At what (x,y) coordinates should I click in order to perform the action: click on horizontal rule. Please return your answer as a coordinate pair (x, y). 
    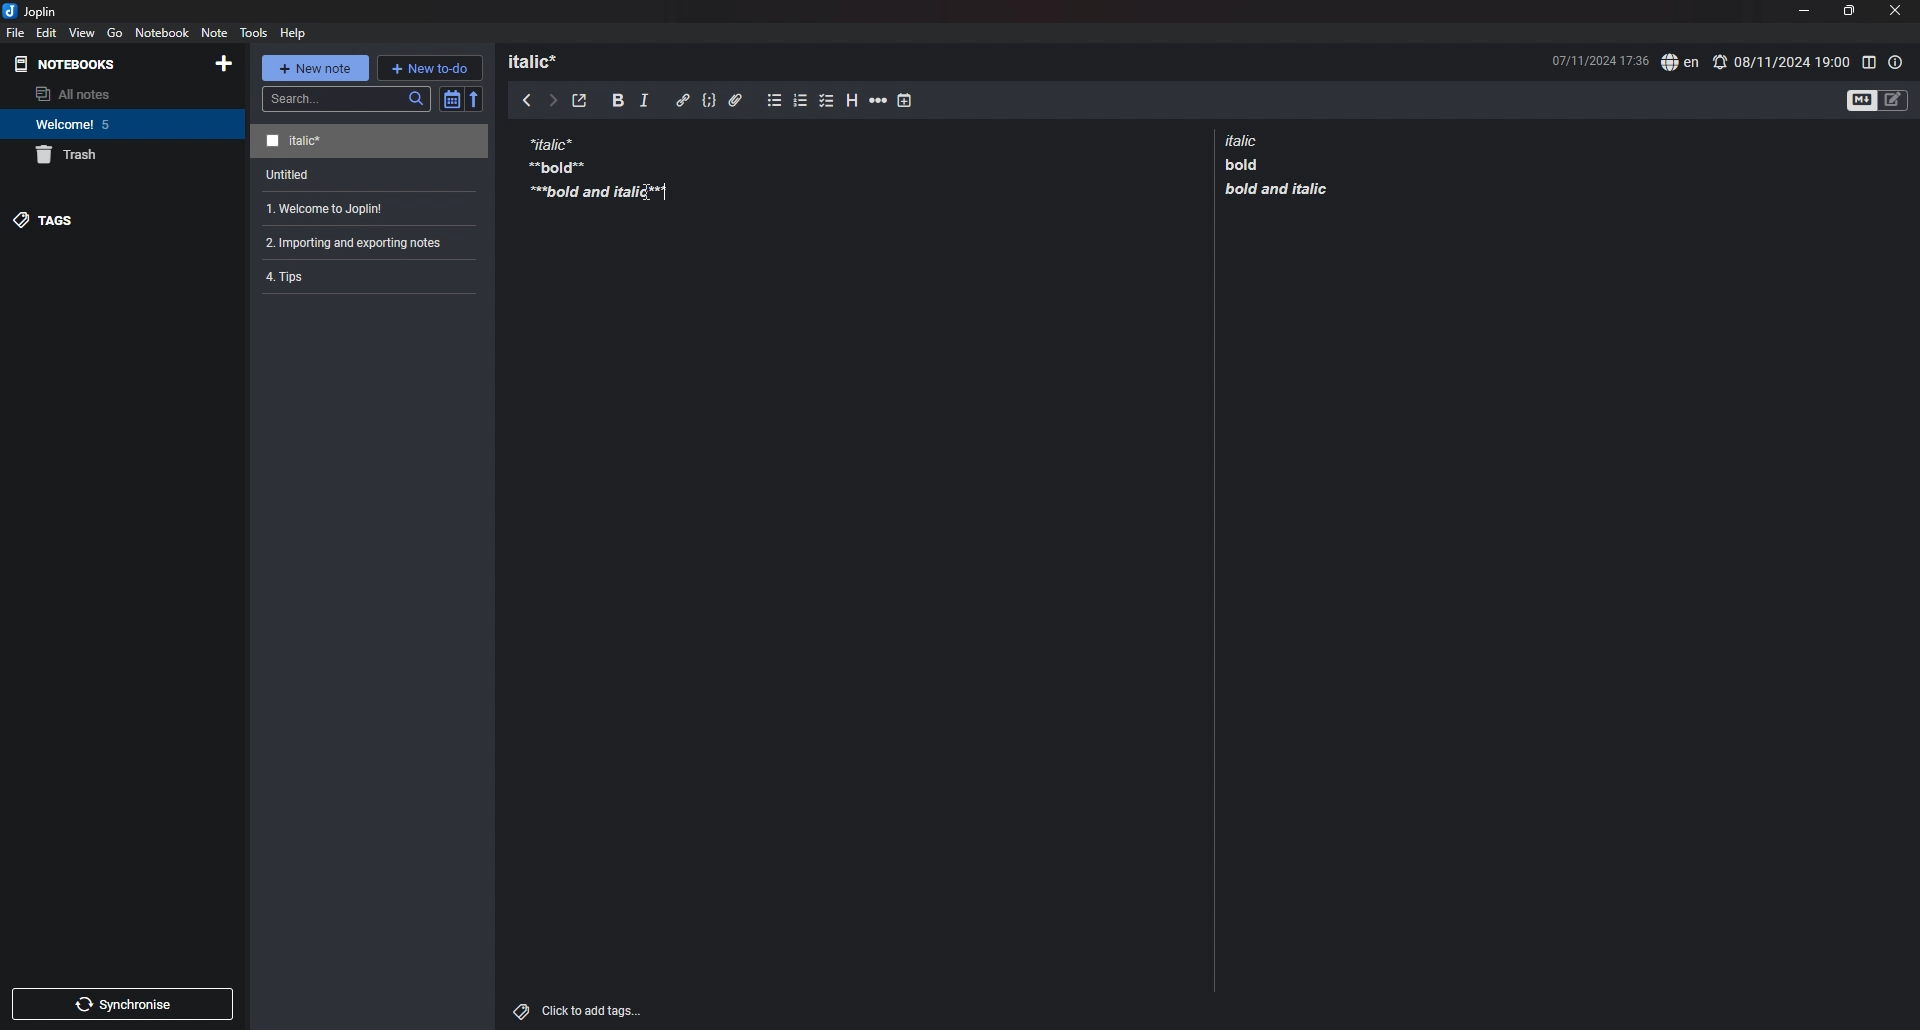
    Looking at the image, I should click on (878, 103).